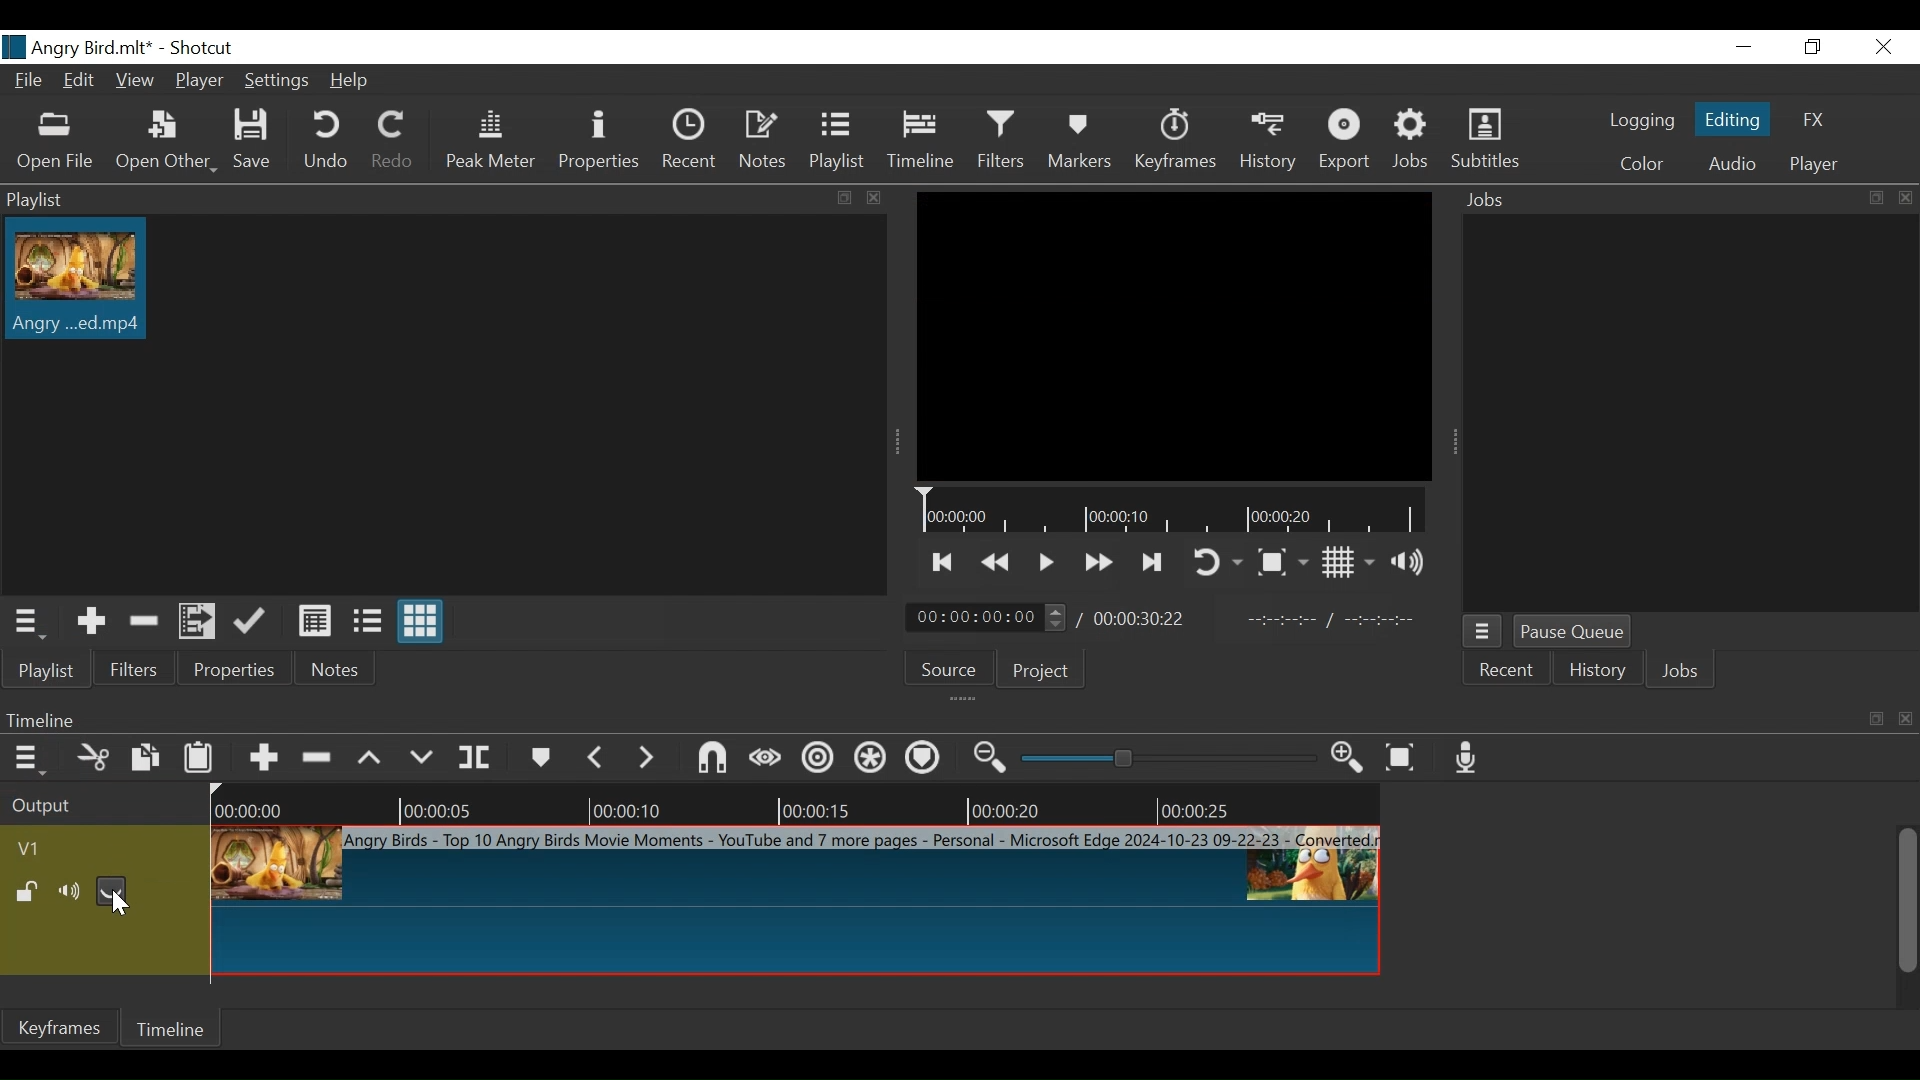 This screenshot has height=1080, width=1920. I want to click on Zoom slider, so click(1169, 758).